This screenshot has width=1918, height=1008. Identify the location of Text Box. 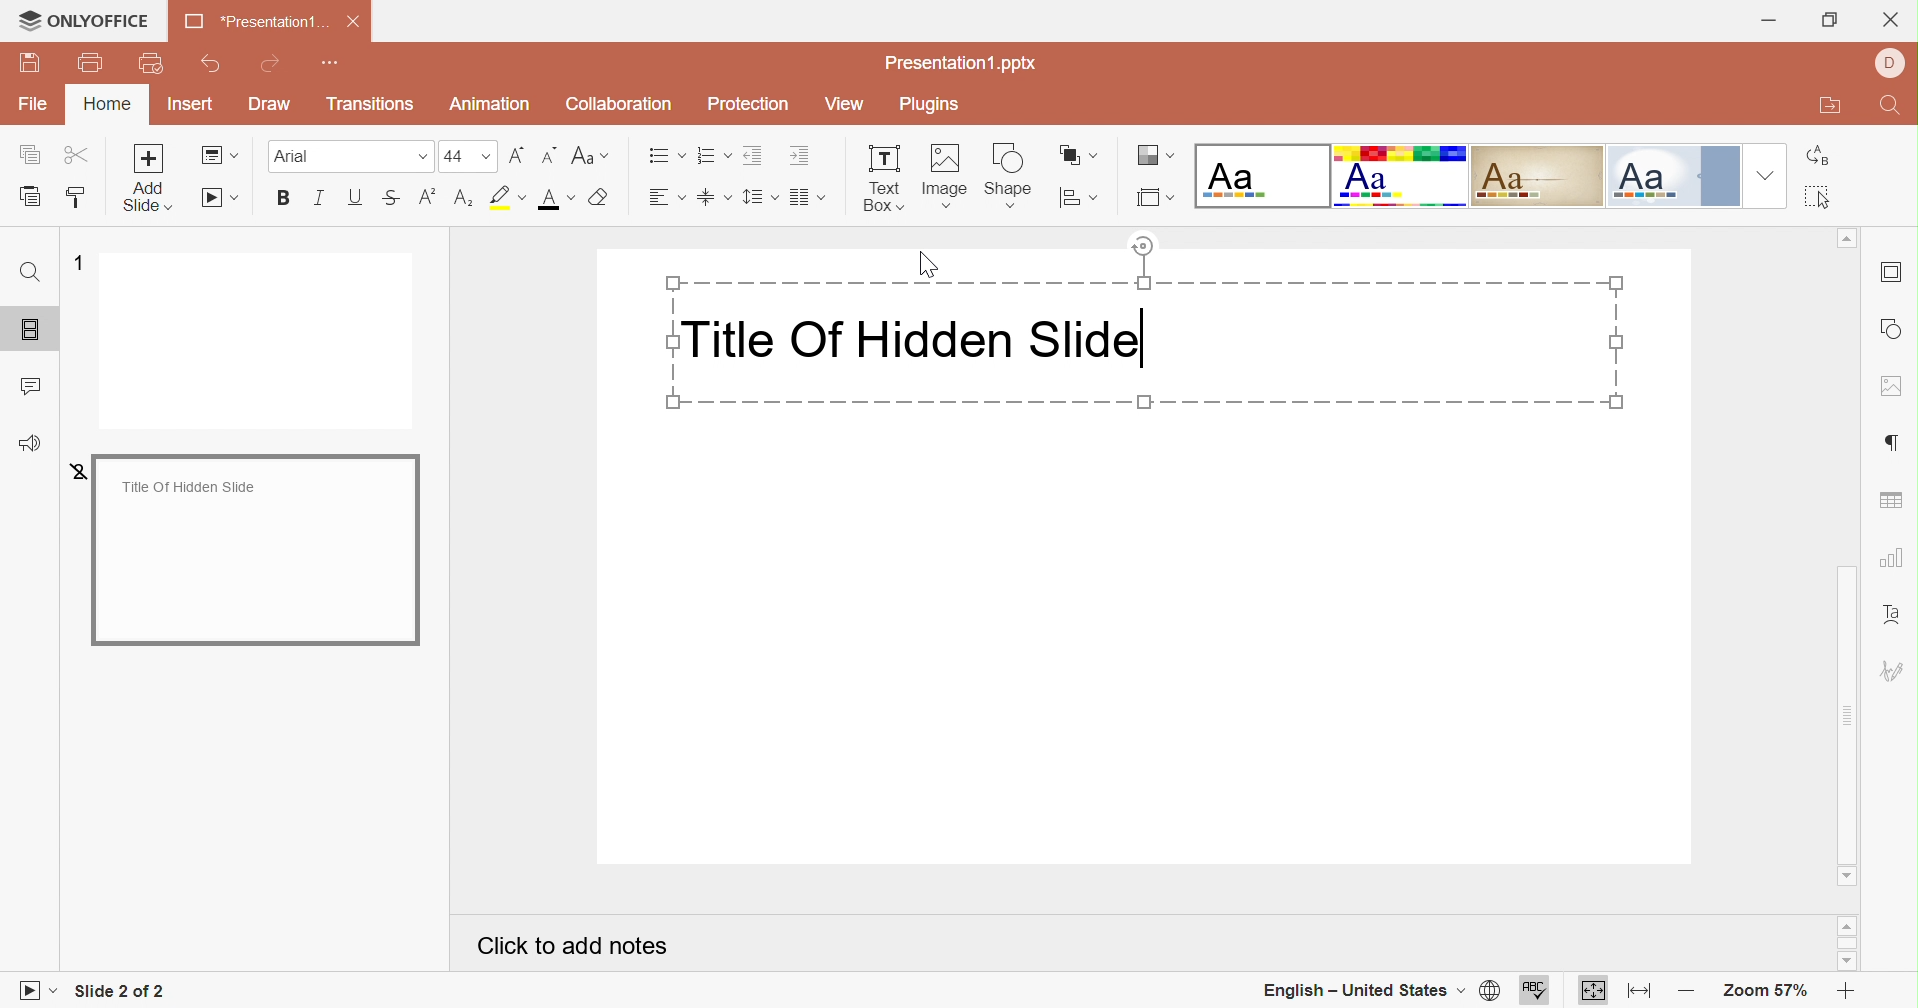
(886, 181).